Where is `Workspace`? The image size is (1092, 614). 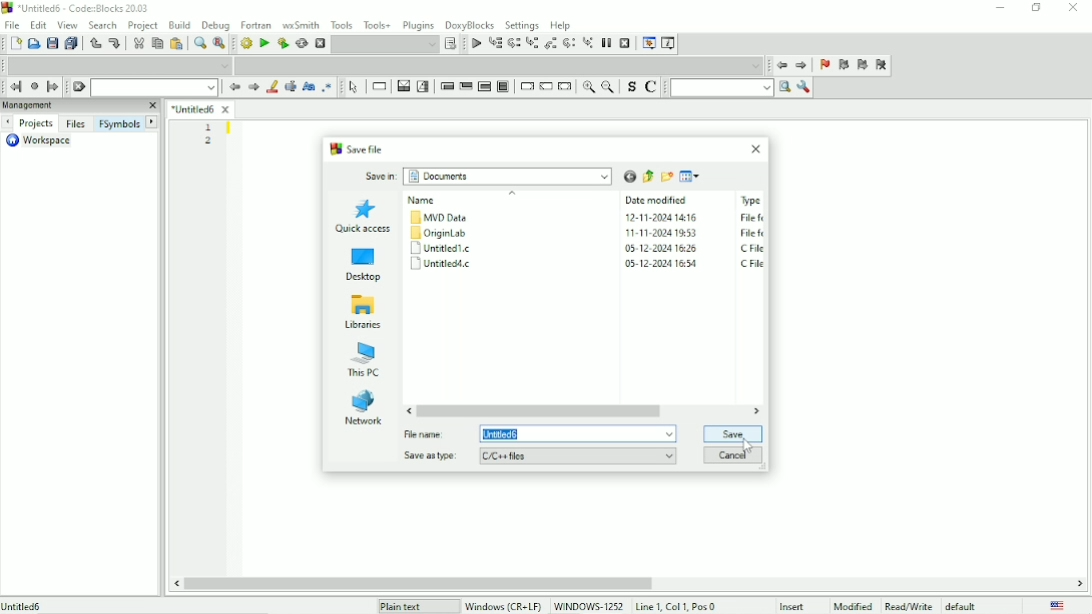
Workspace is located at coordinates (45, 141).